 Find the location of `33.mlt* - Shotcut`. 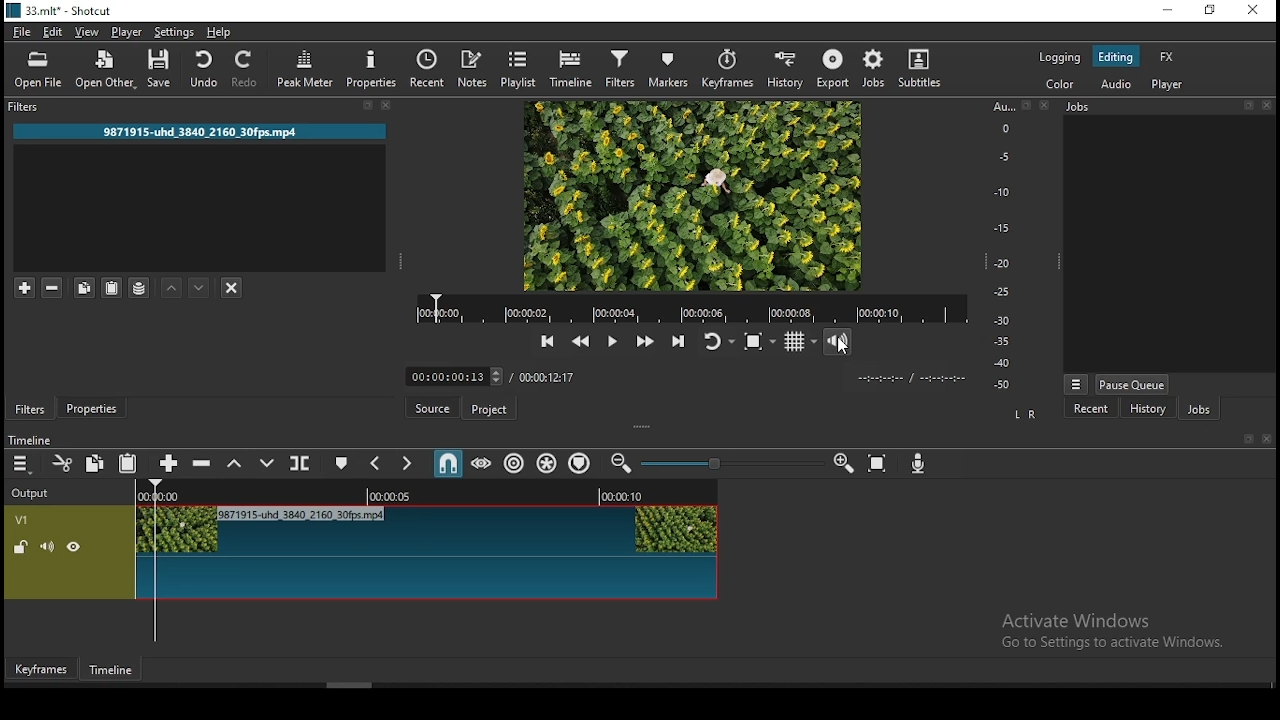

33.mlt* - Shotcut is located at coordinates (56, 12).